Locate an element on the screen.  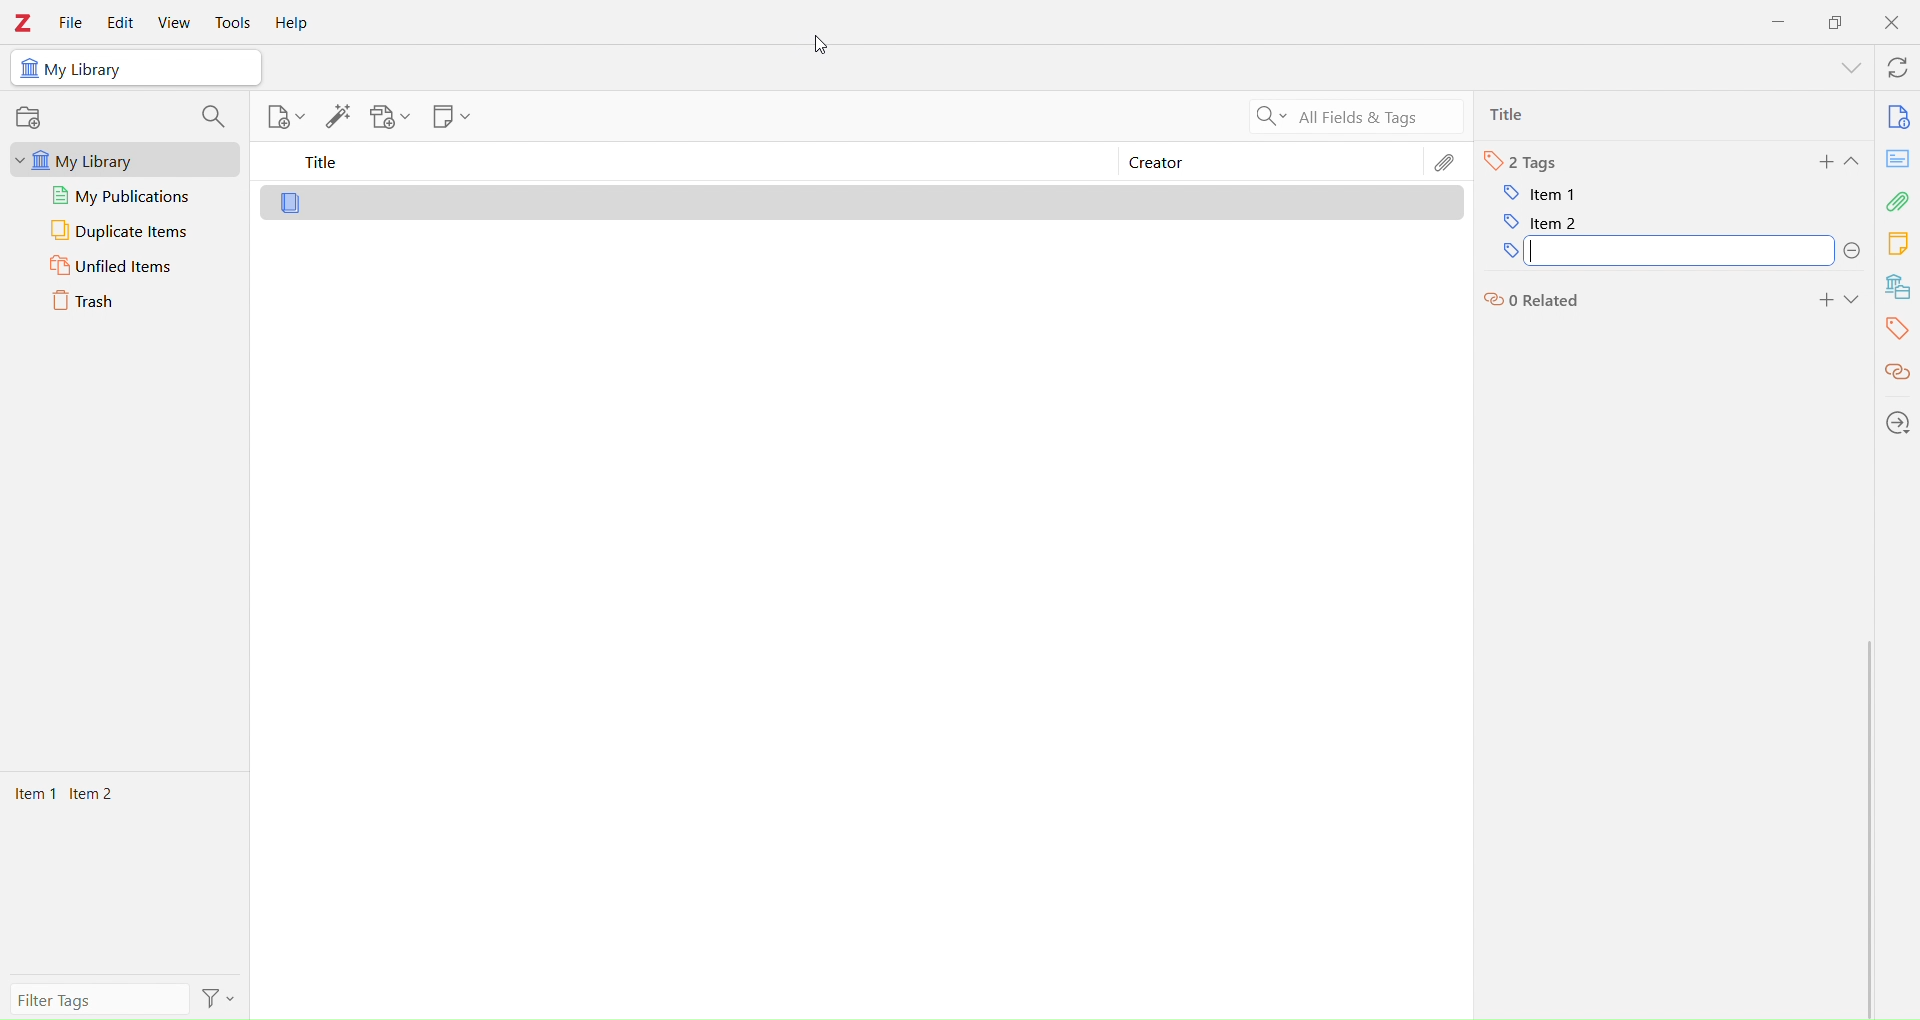
View is located at coordinates (178, 23).